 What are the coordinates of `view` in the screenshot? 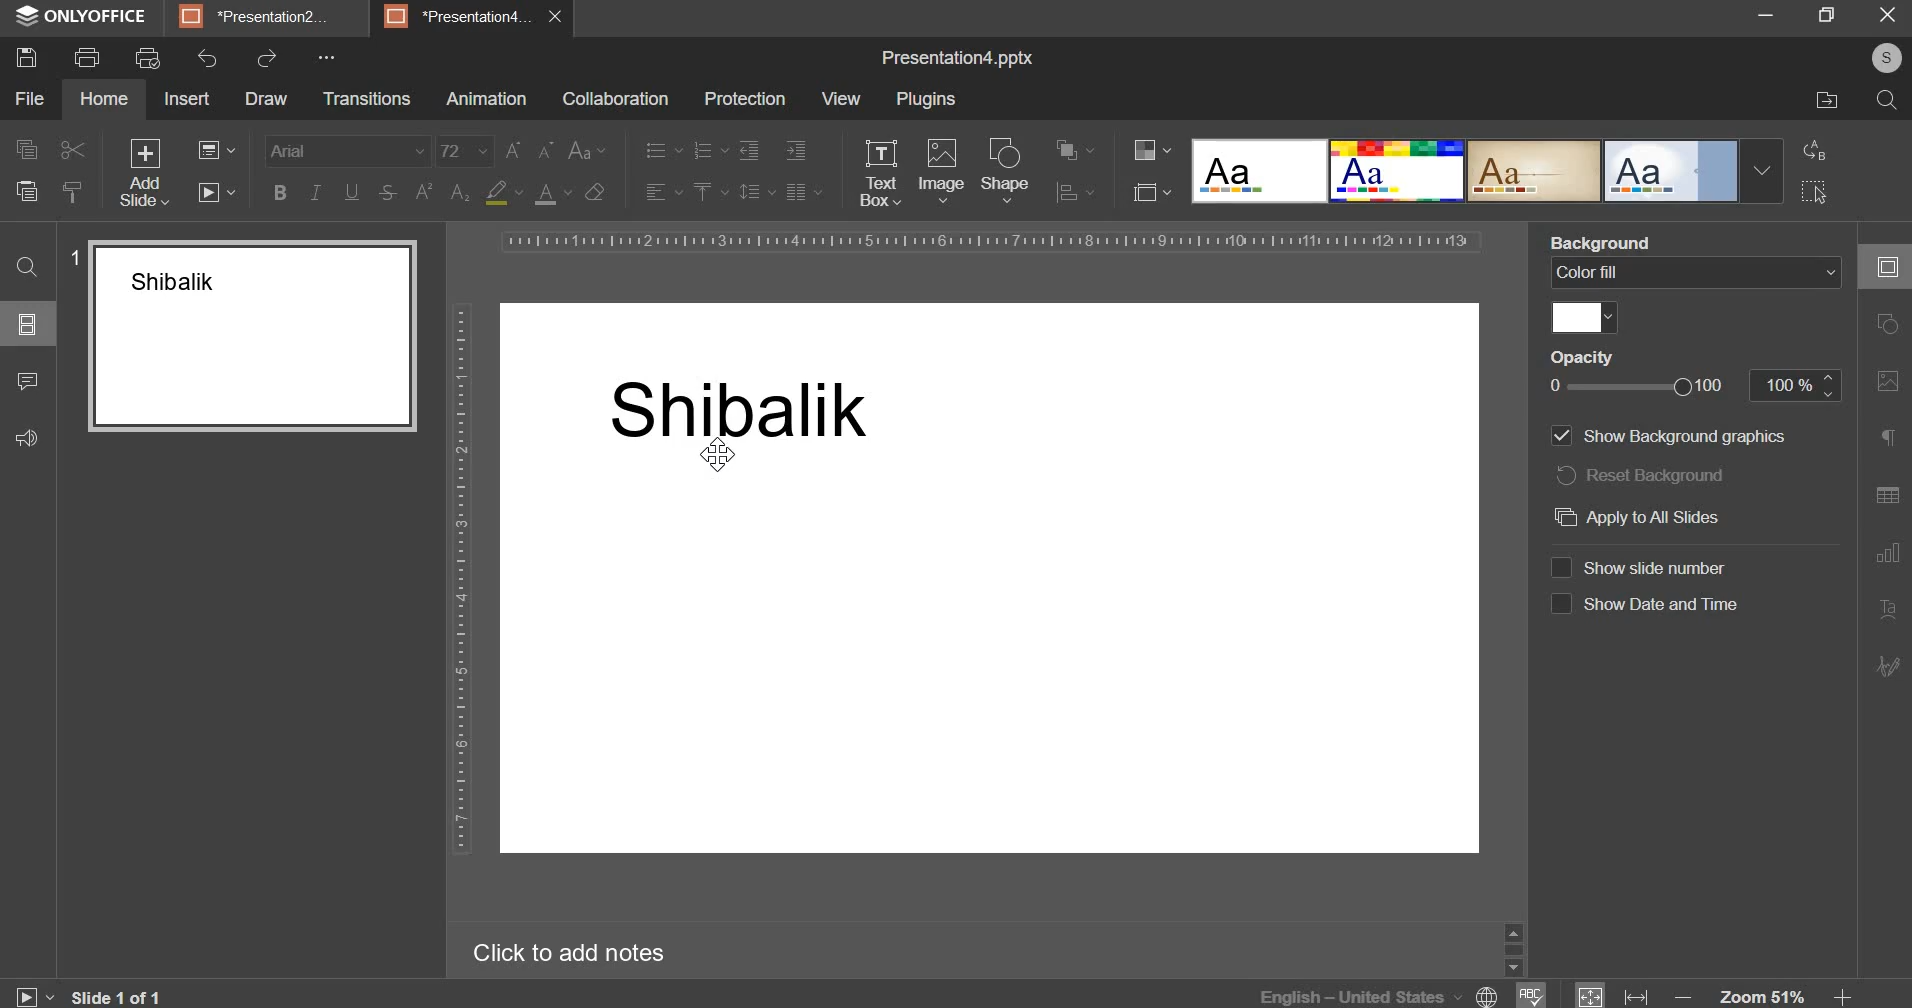 It's located at (839, 98).